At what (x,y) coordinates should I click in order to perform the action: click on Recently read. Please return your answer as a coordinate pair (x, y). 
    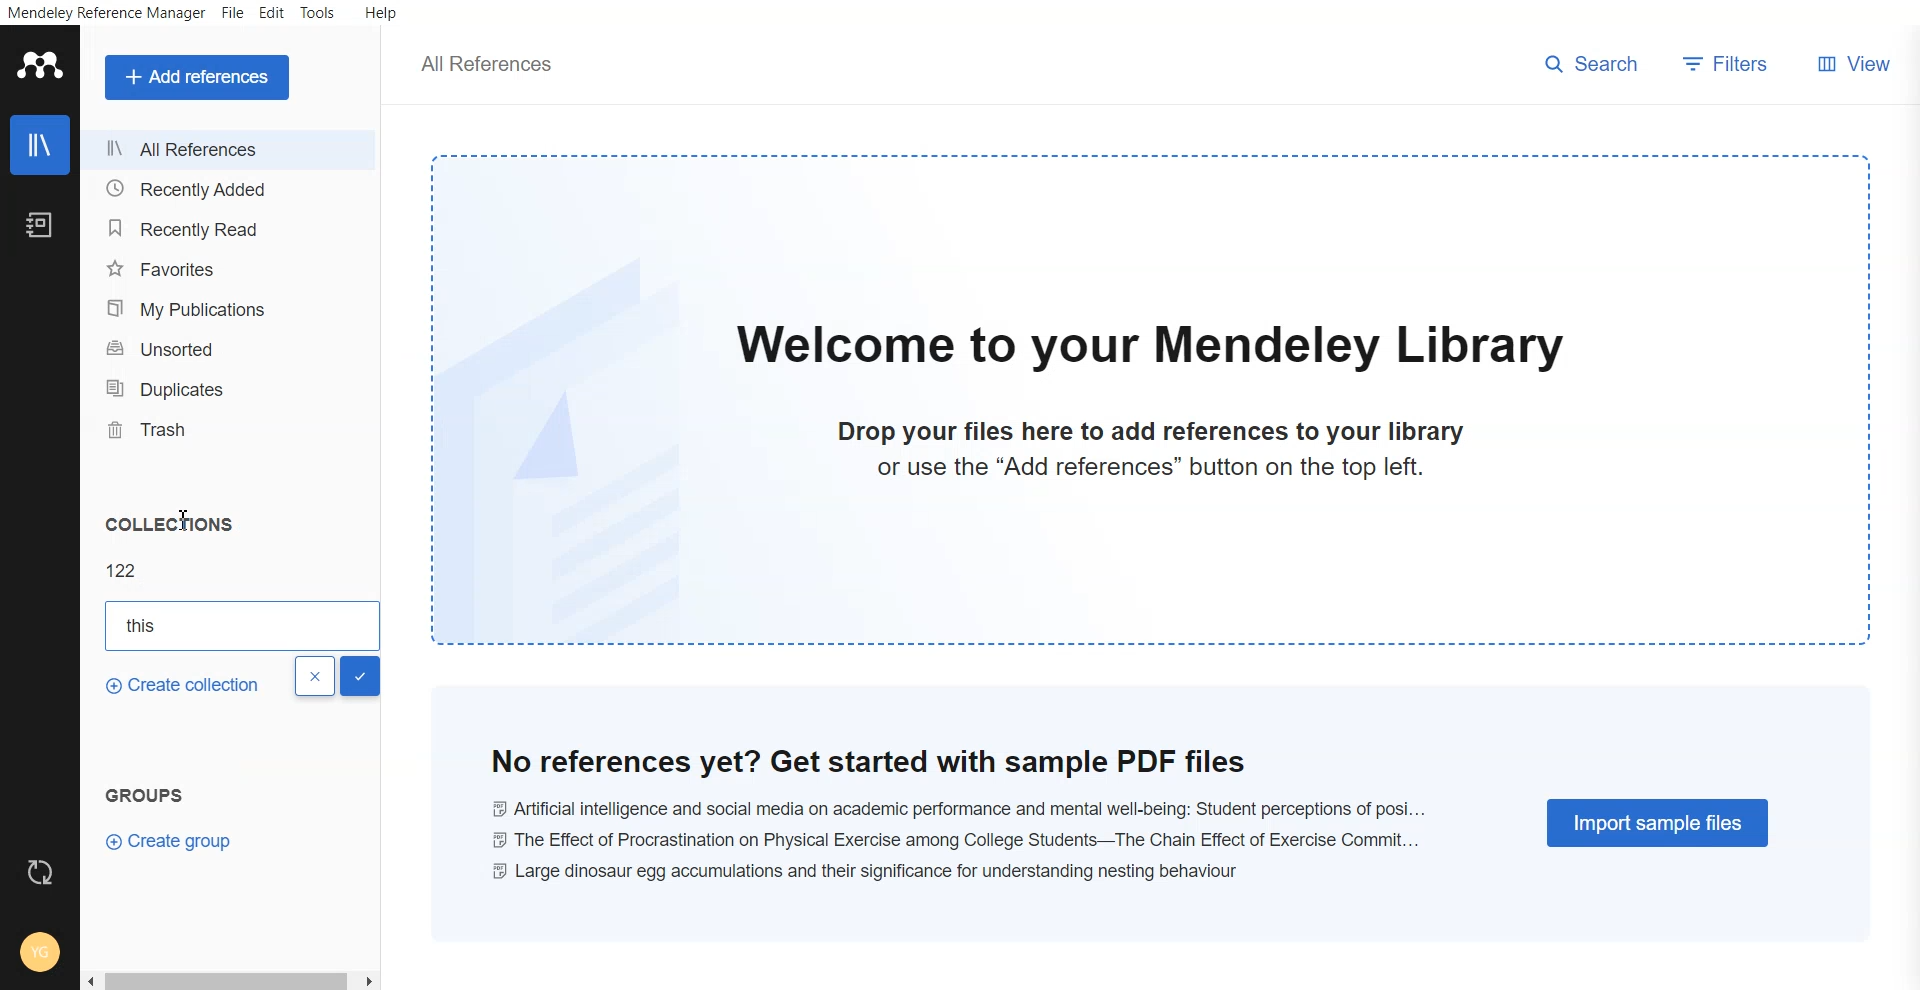
    Looking at the image, I should click on (231, 226).